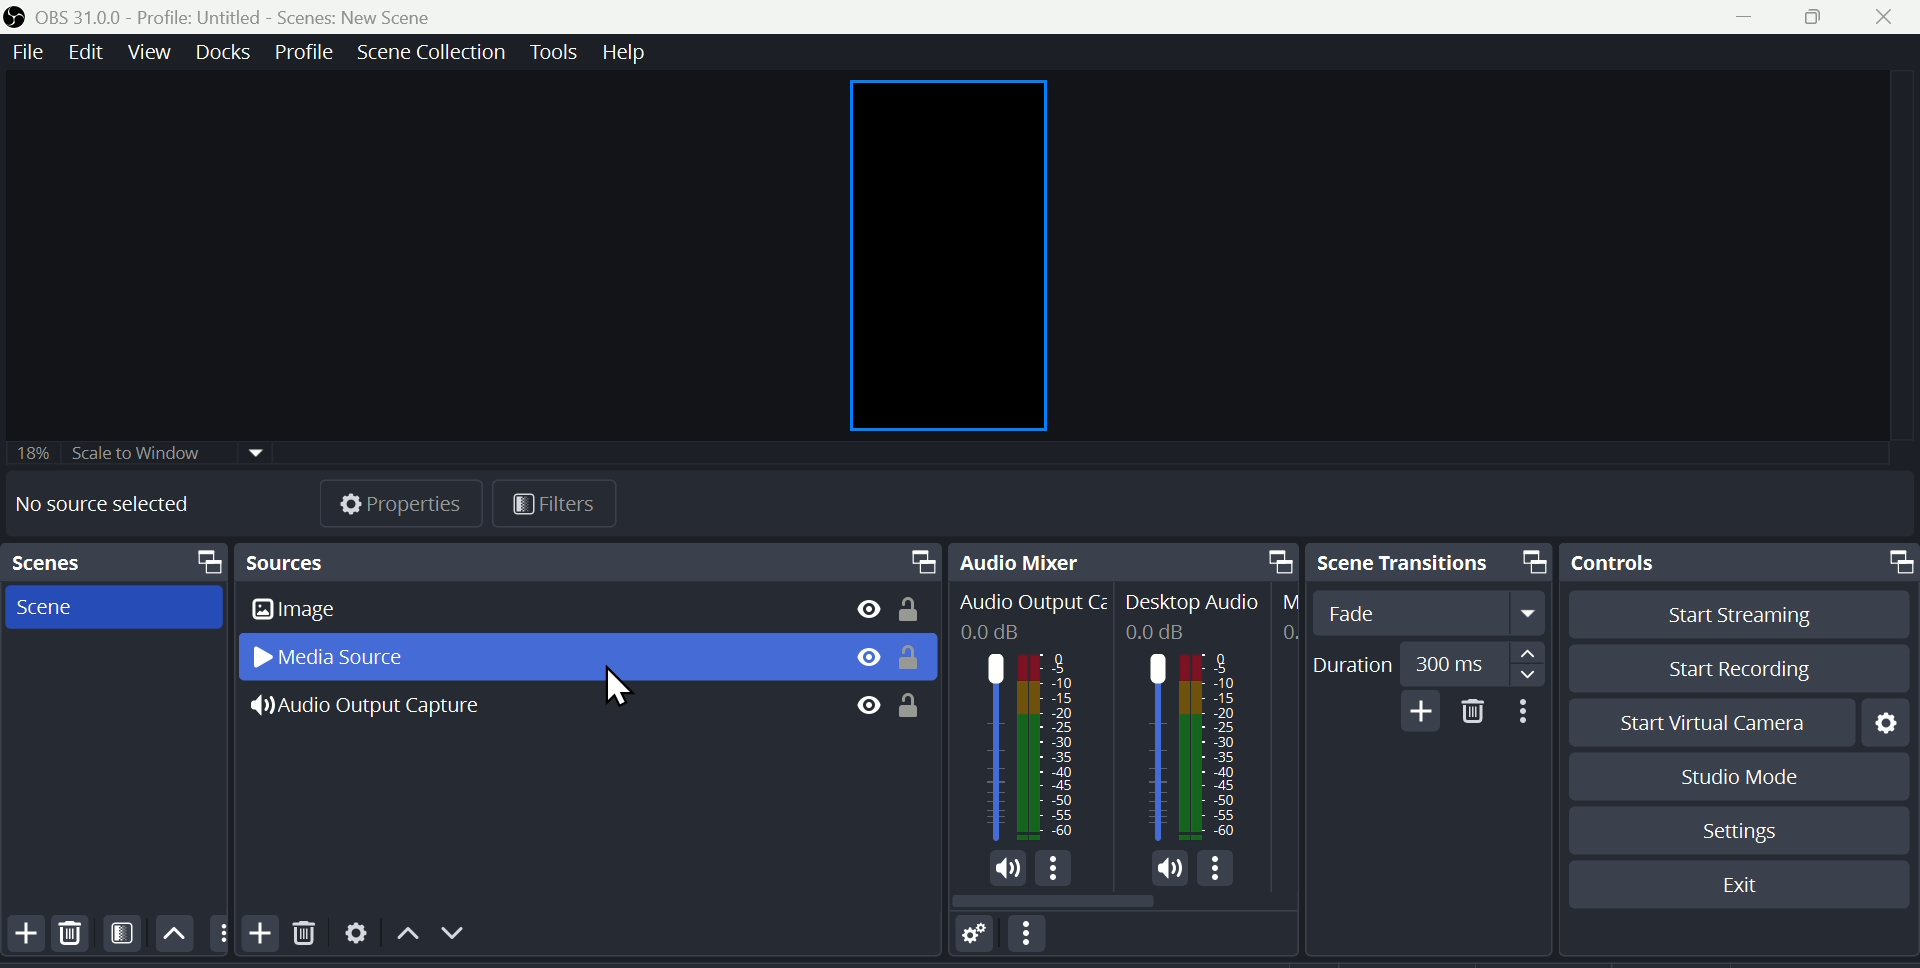 This screenshot has height=968, width=1920. I want to click on Duration, so click(1423, 660).